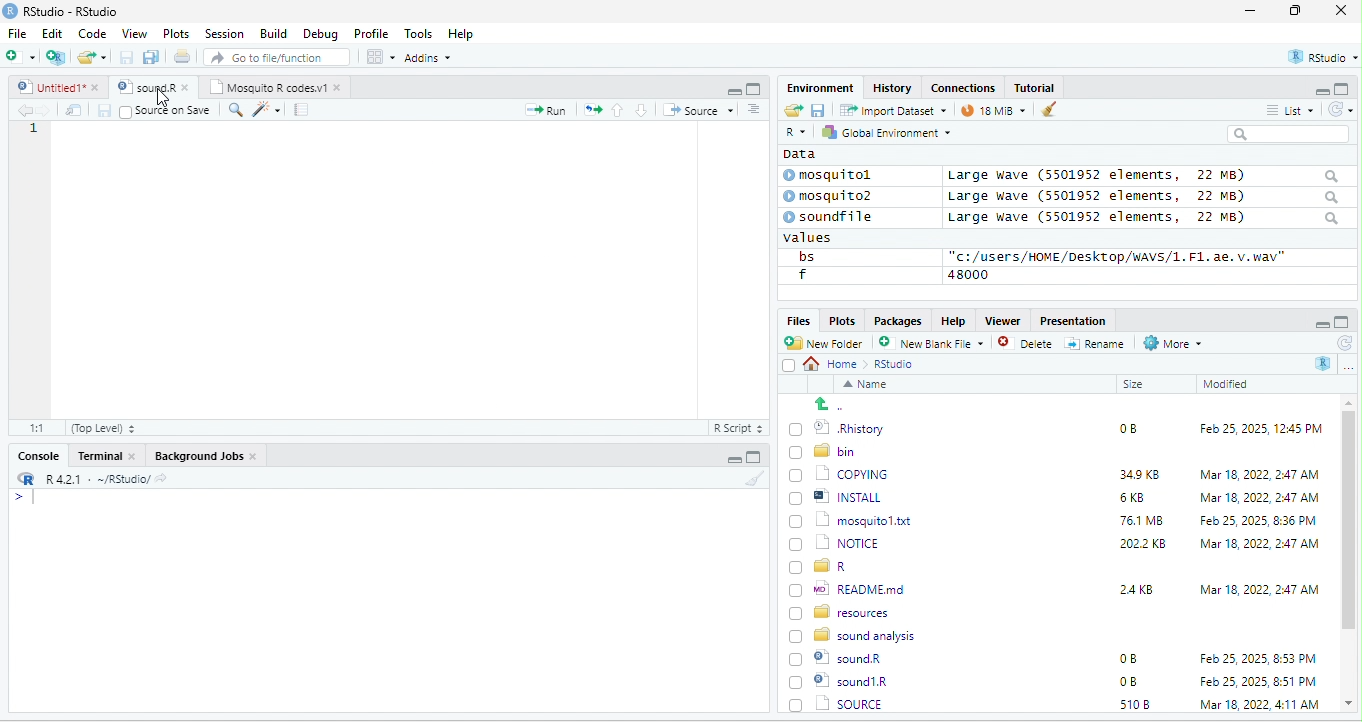 This screenshot has width=1362, height=722. What do you see at coordinates (839, 496) in the screenshot?
I see `| @] INSTALL` at bounding box center [839, 496].